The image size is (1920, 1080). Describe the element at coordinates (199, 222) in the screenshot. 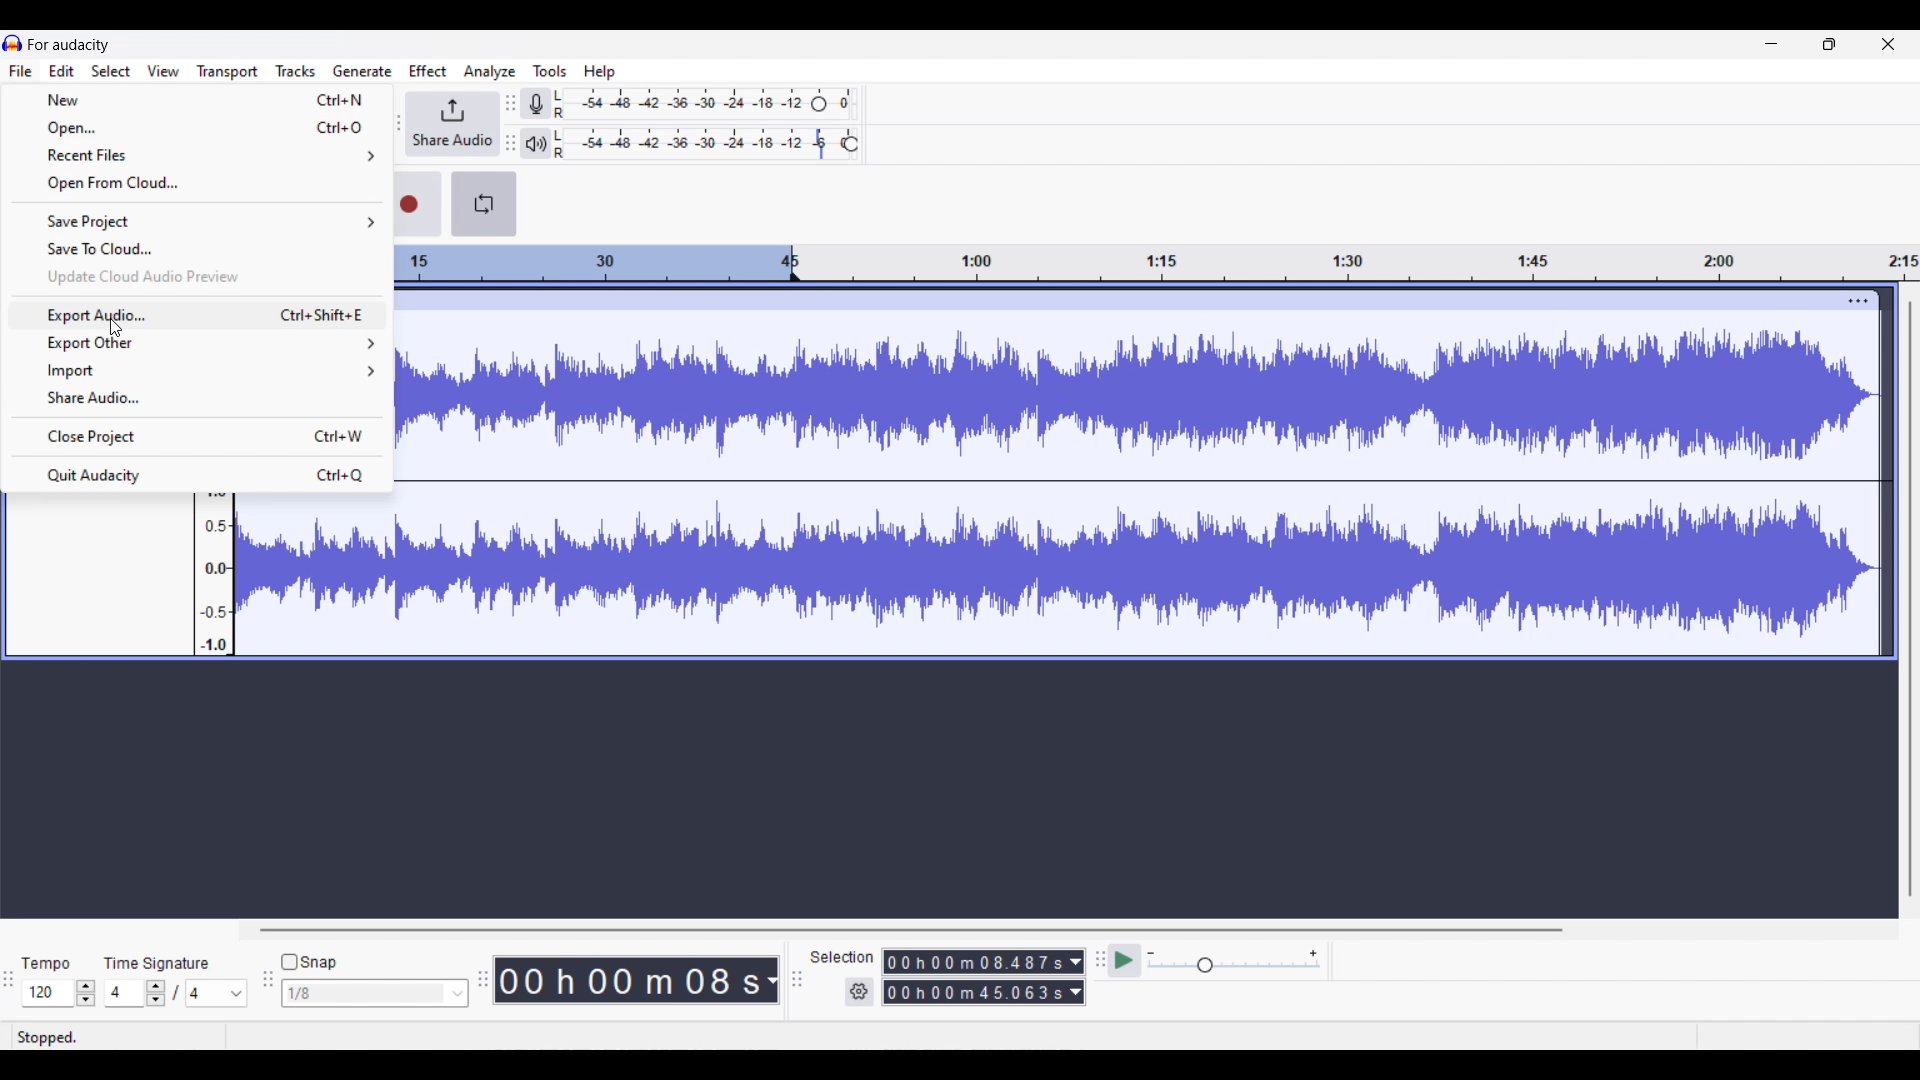

I see `Save project options` at that location.